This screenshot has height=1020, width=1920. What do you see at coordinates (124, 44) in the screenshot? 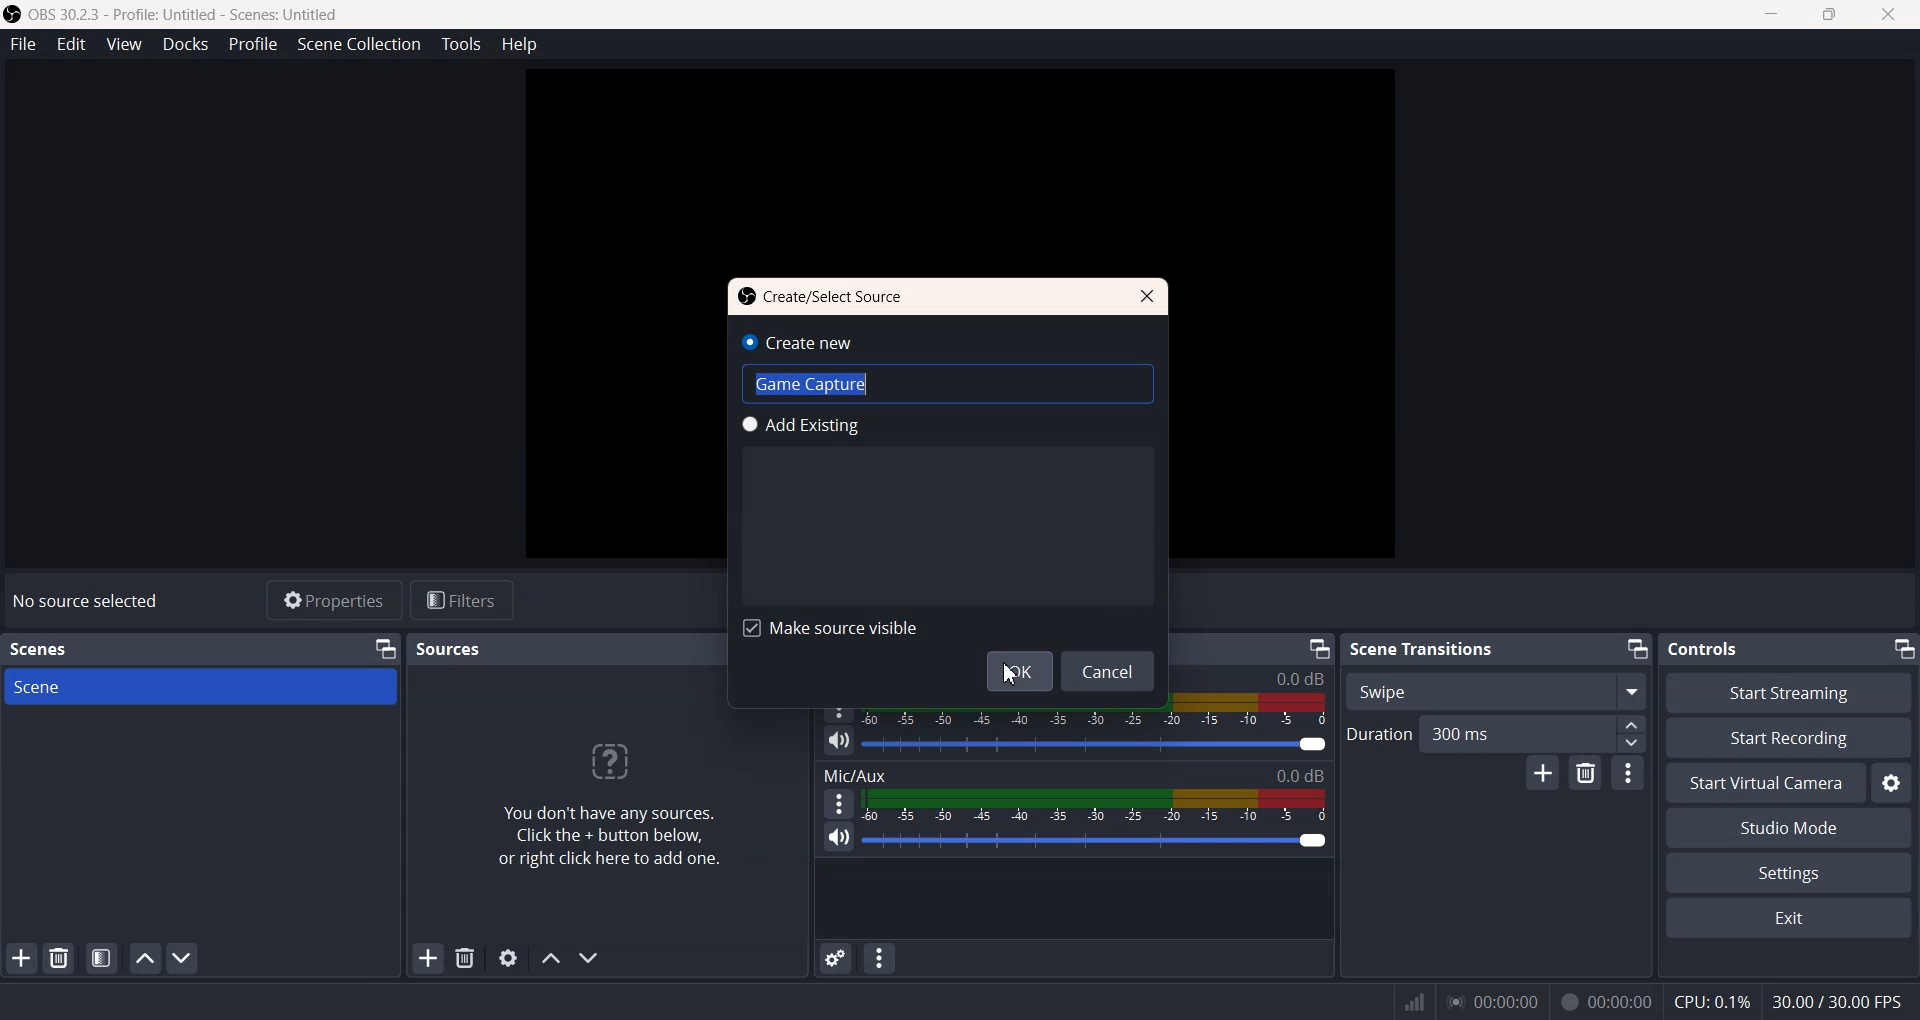
I see `View` at bounding box center [124, 44].